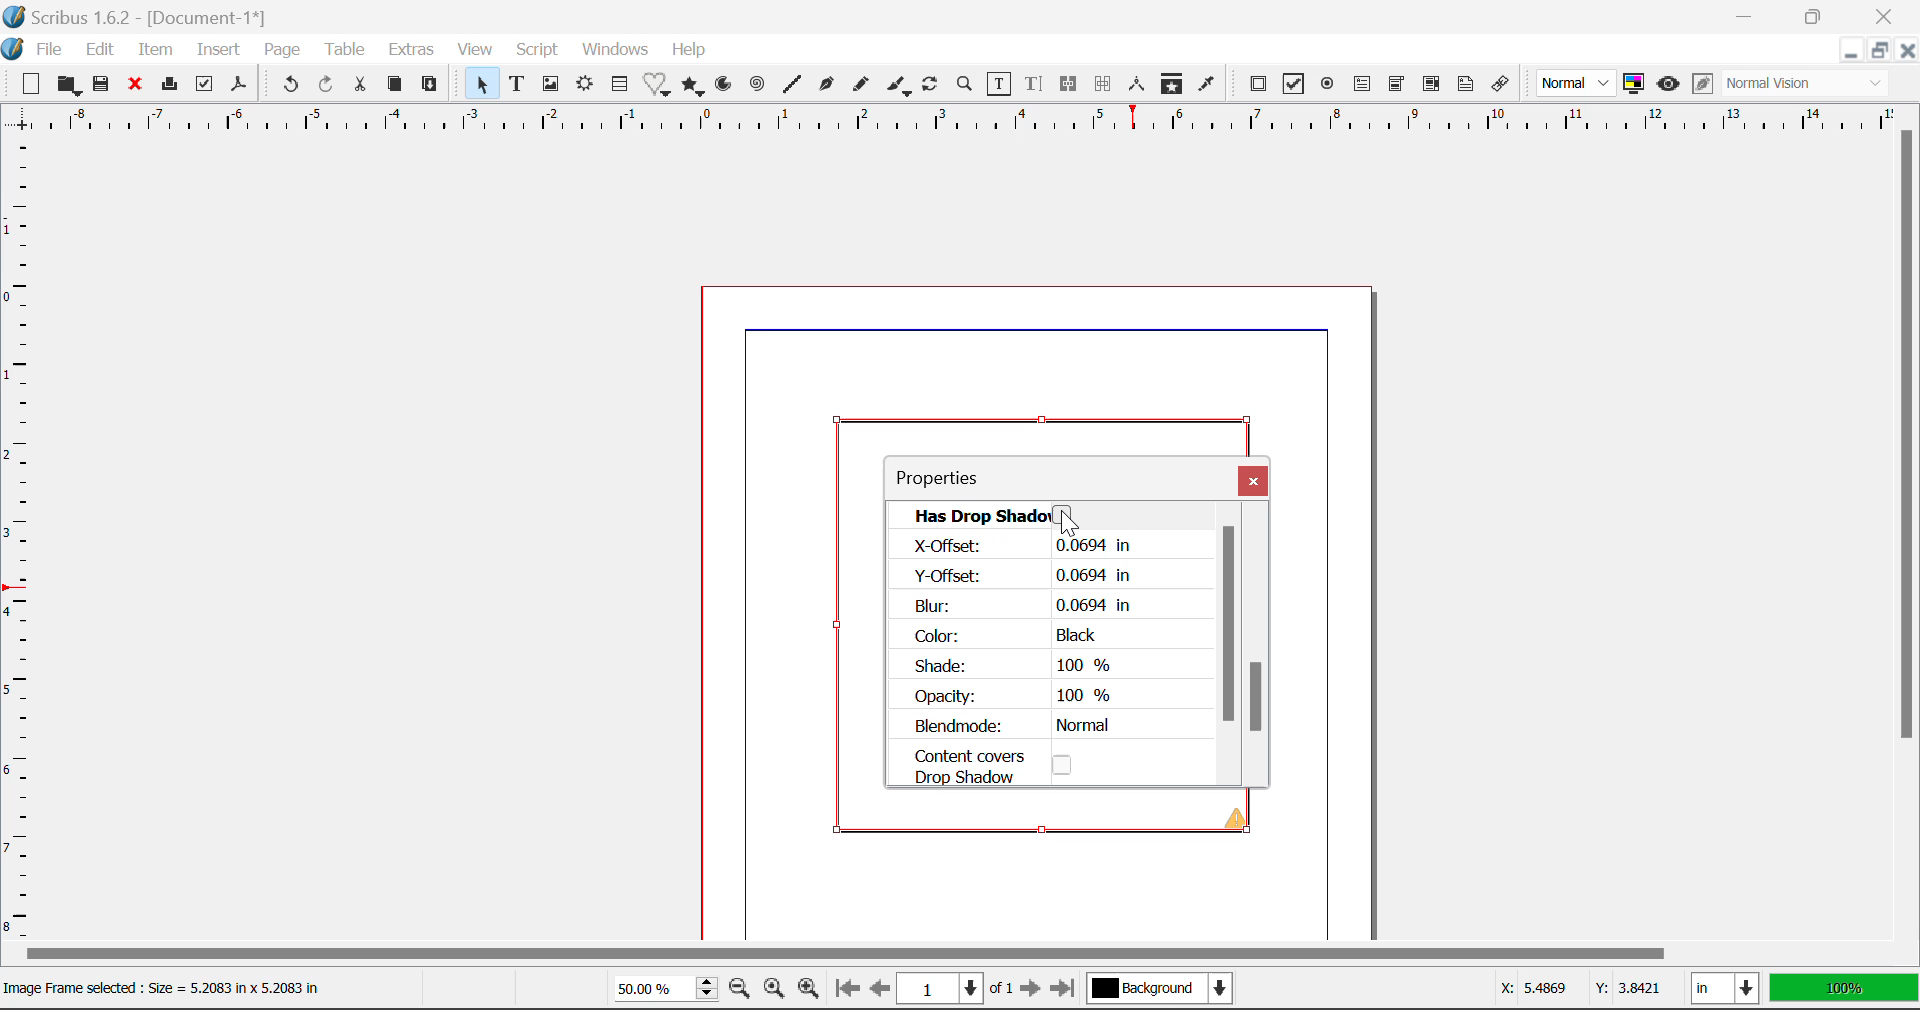 This screenshot has width=1920, height=1010. I want to click on Content CoversDrop Shadow Option, so click(1009, 765).